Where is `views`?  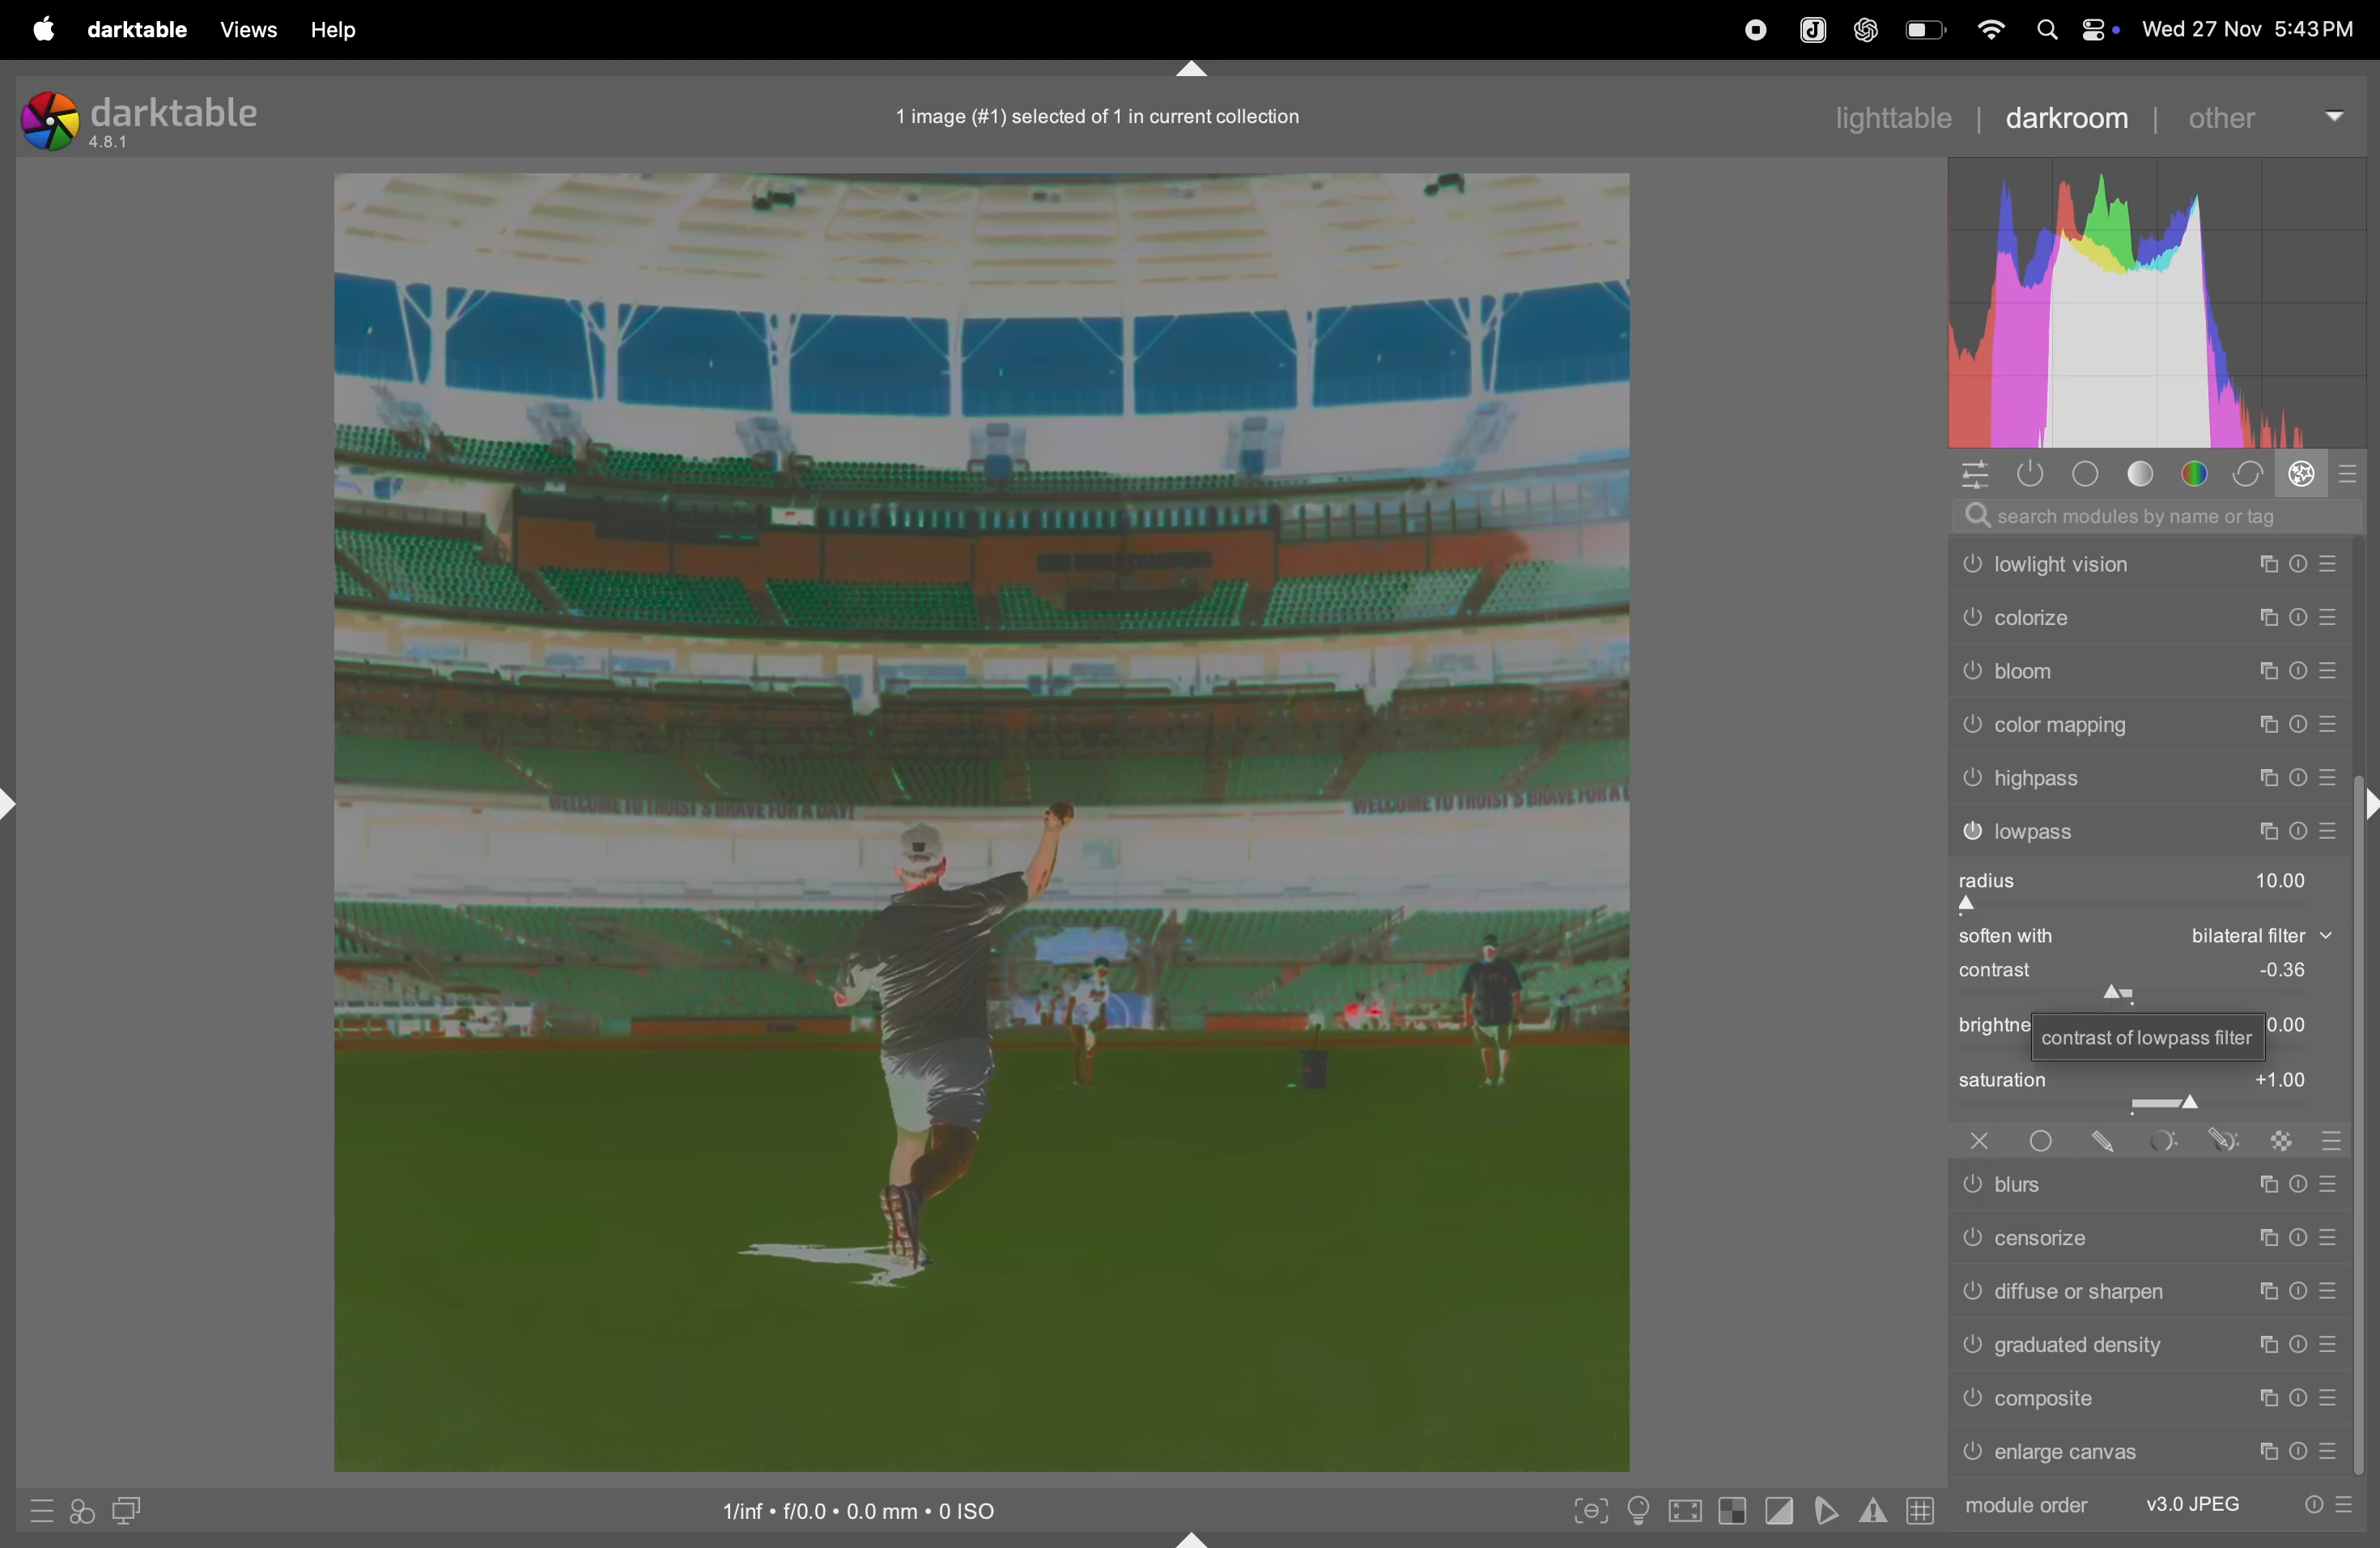
views is located at coordinates (240, 30).